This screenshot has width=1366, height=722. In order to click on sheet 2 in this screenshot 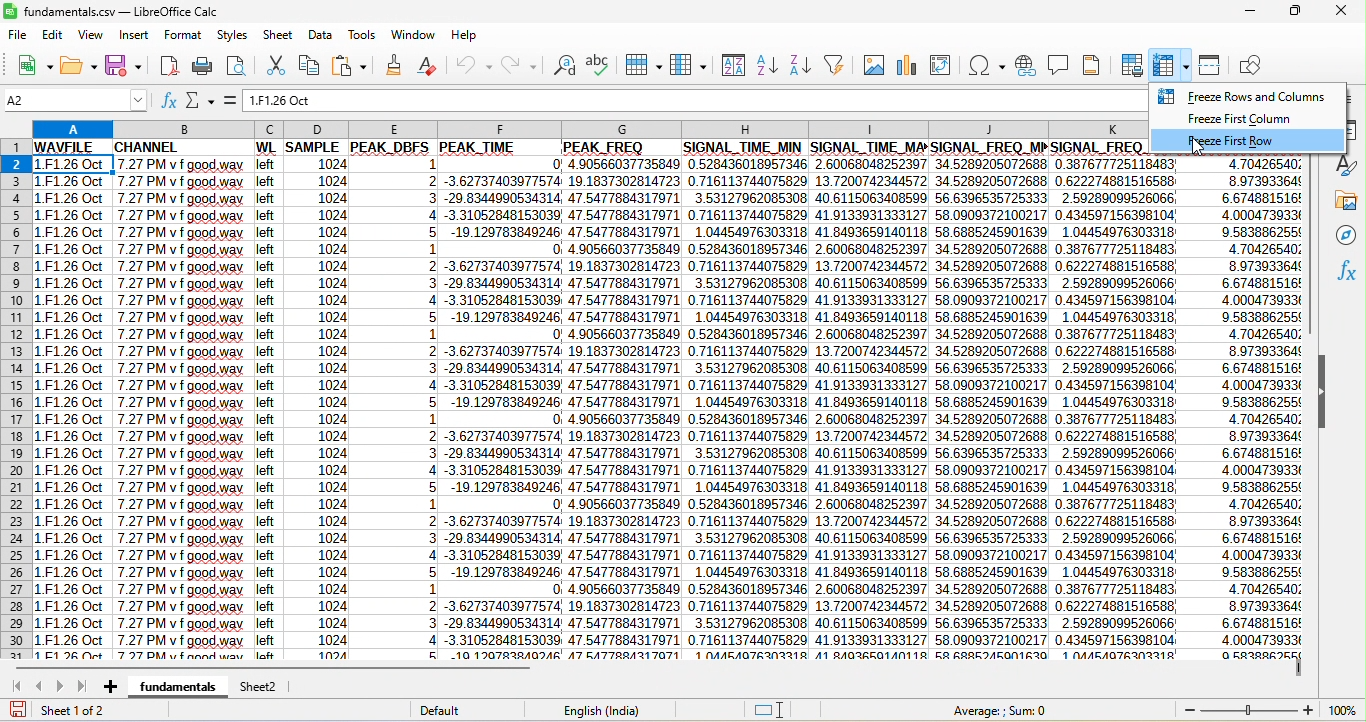, I will do `click(266, 686)`.